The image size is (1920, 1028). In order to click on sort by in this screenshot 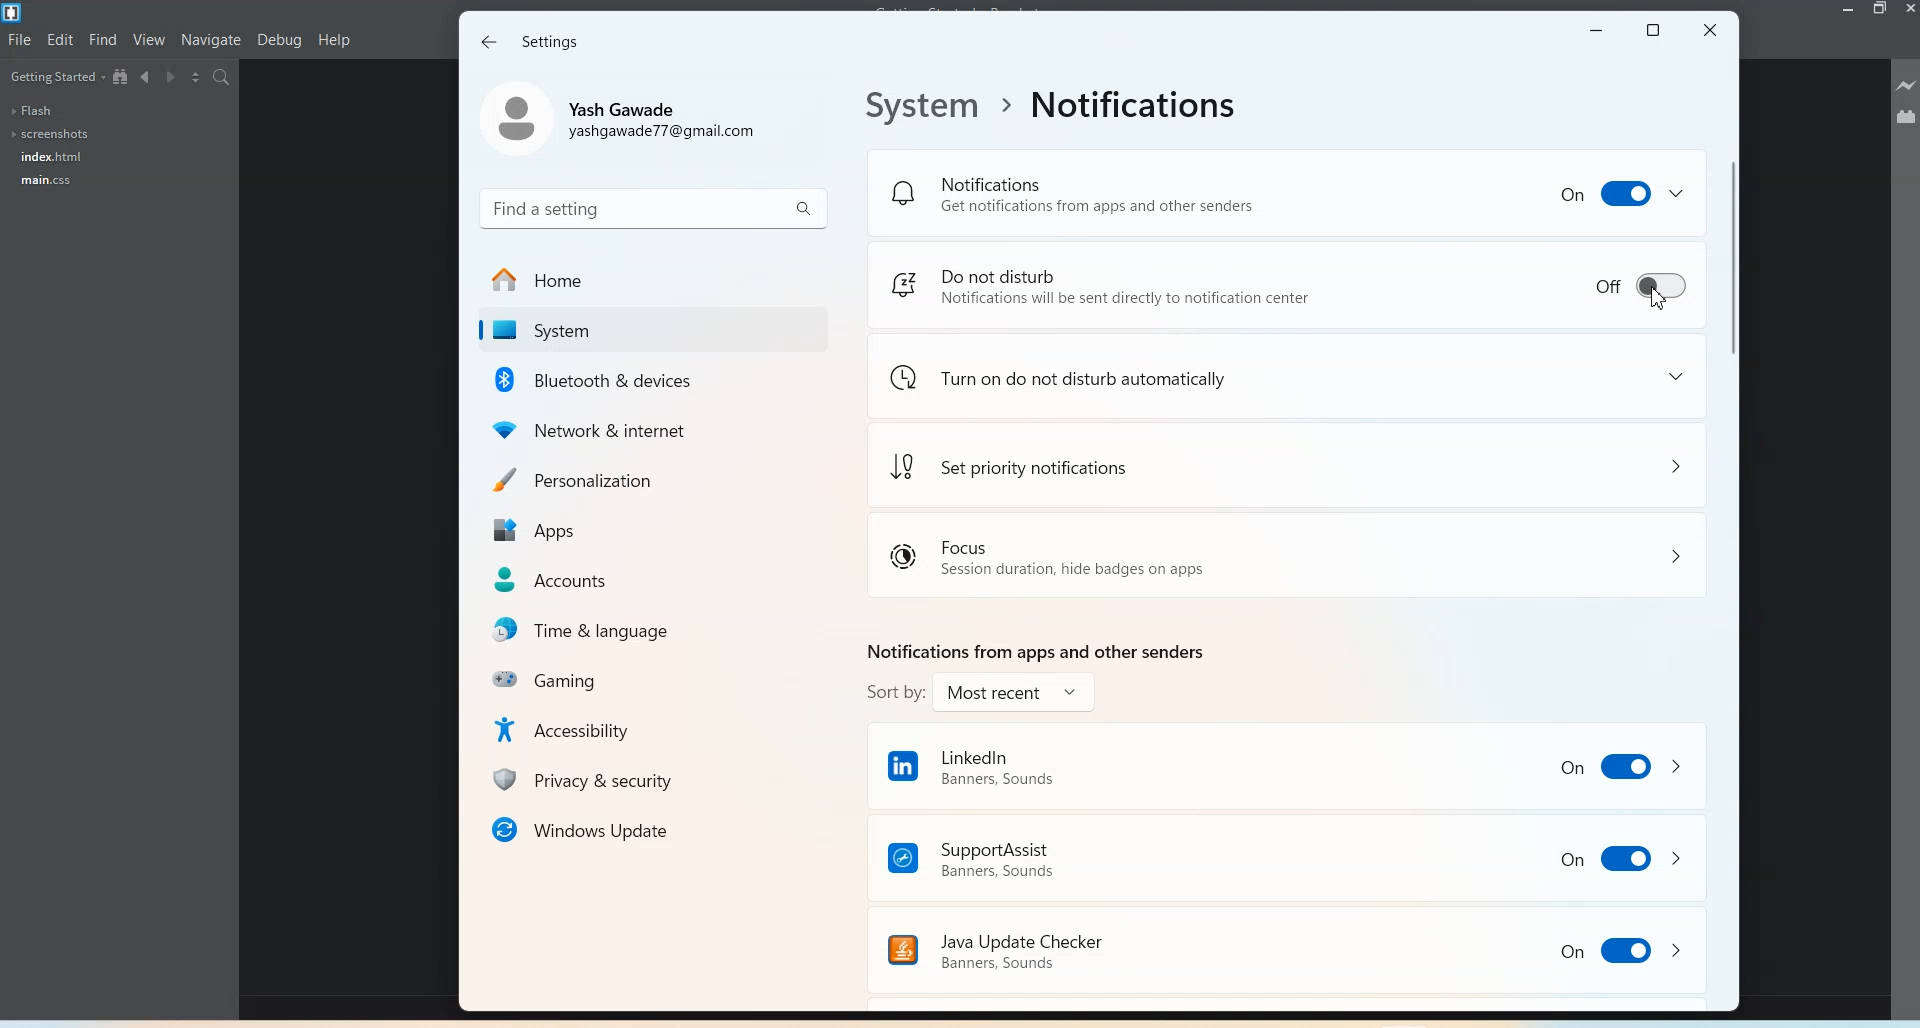, I will do `click(980, 693)`.